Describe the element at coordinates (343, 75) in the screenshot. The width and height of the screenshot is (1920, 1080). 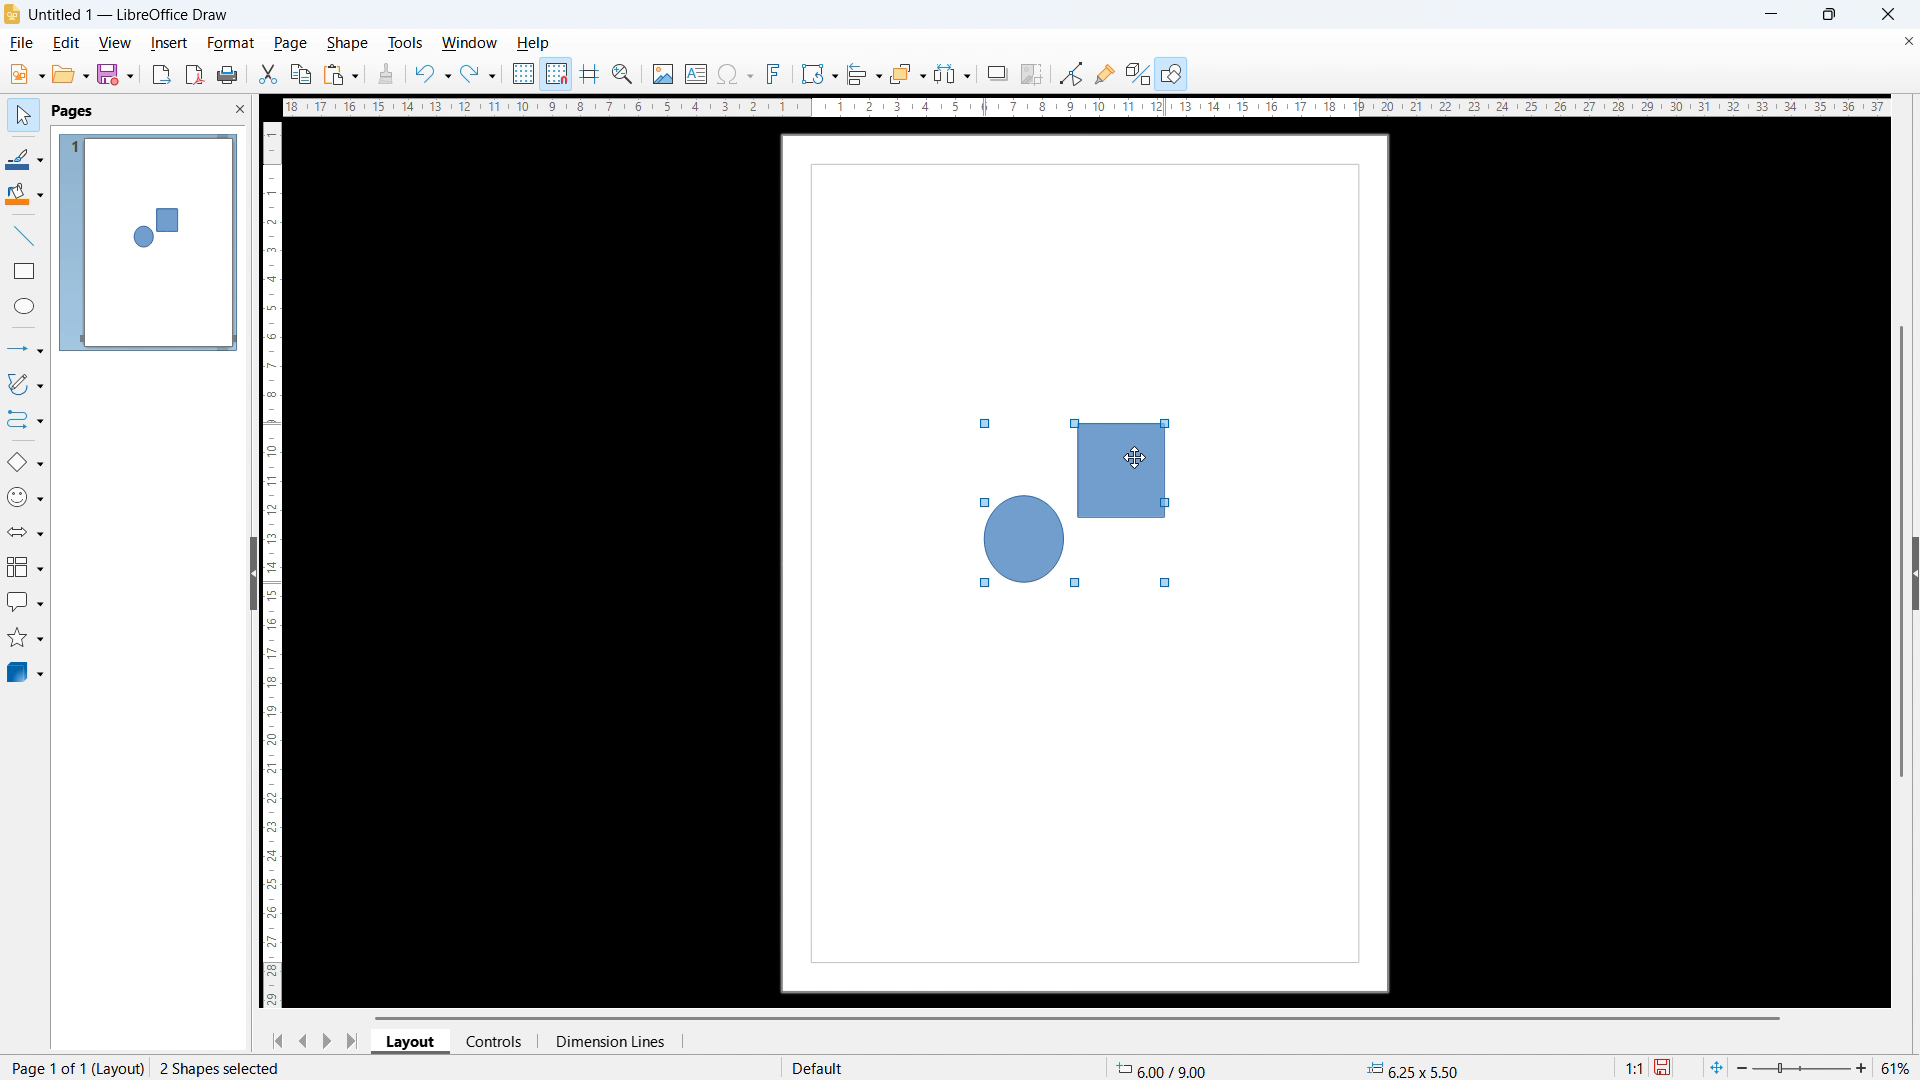
I see `paste` at that location.